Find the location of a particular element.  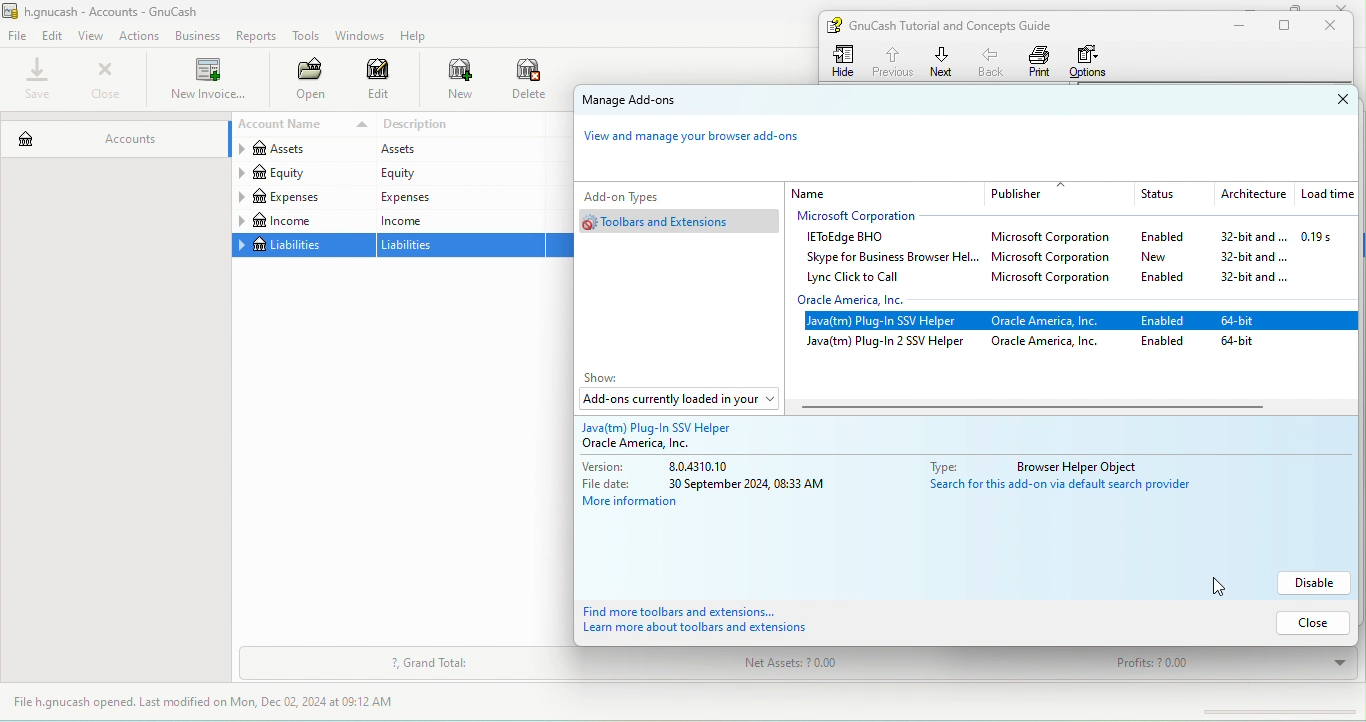

0.19s is located at coordinates (1328, 237).